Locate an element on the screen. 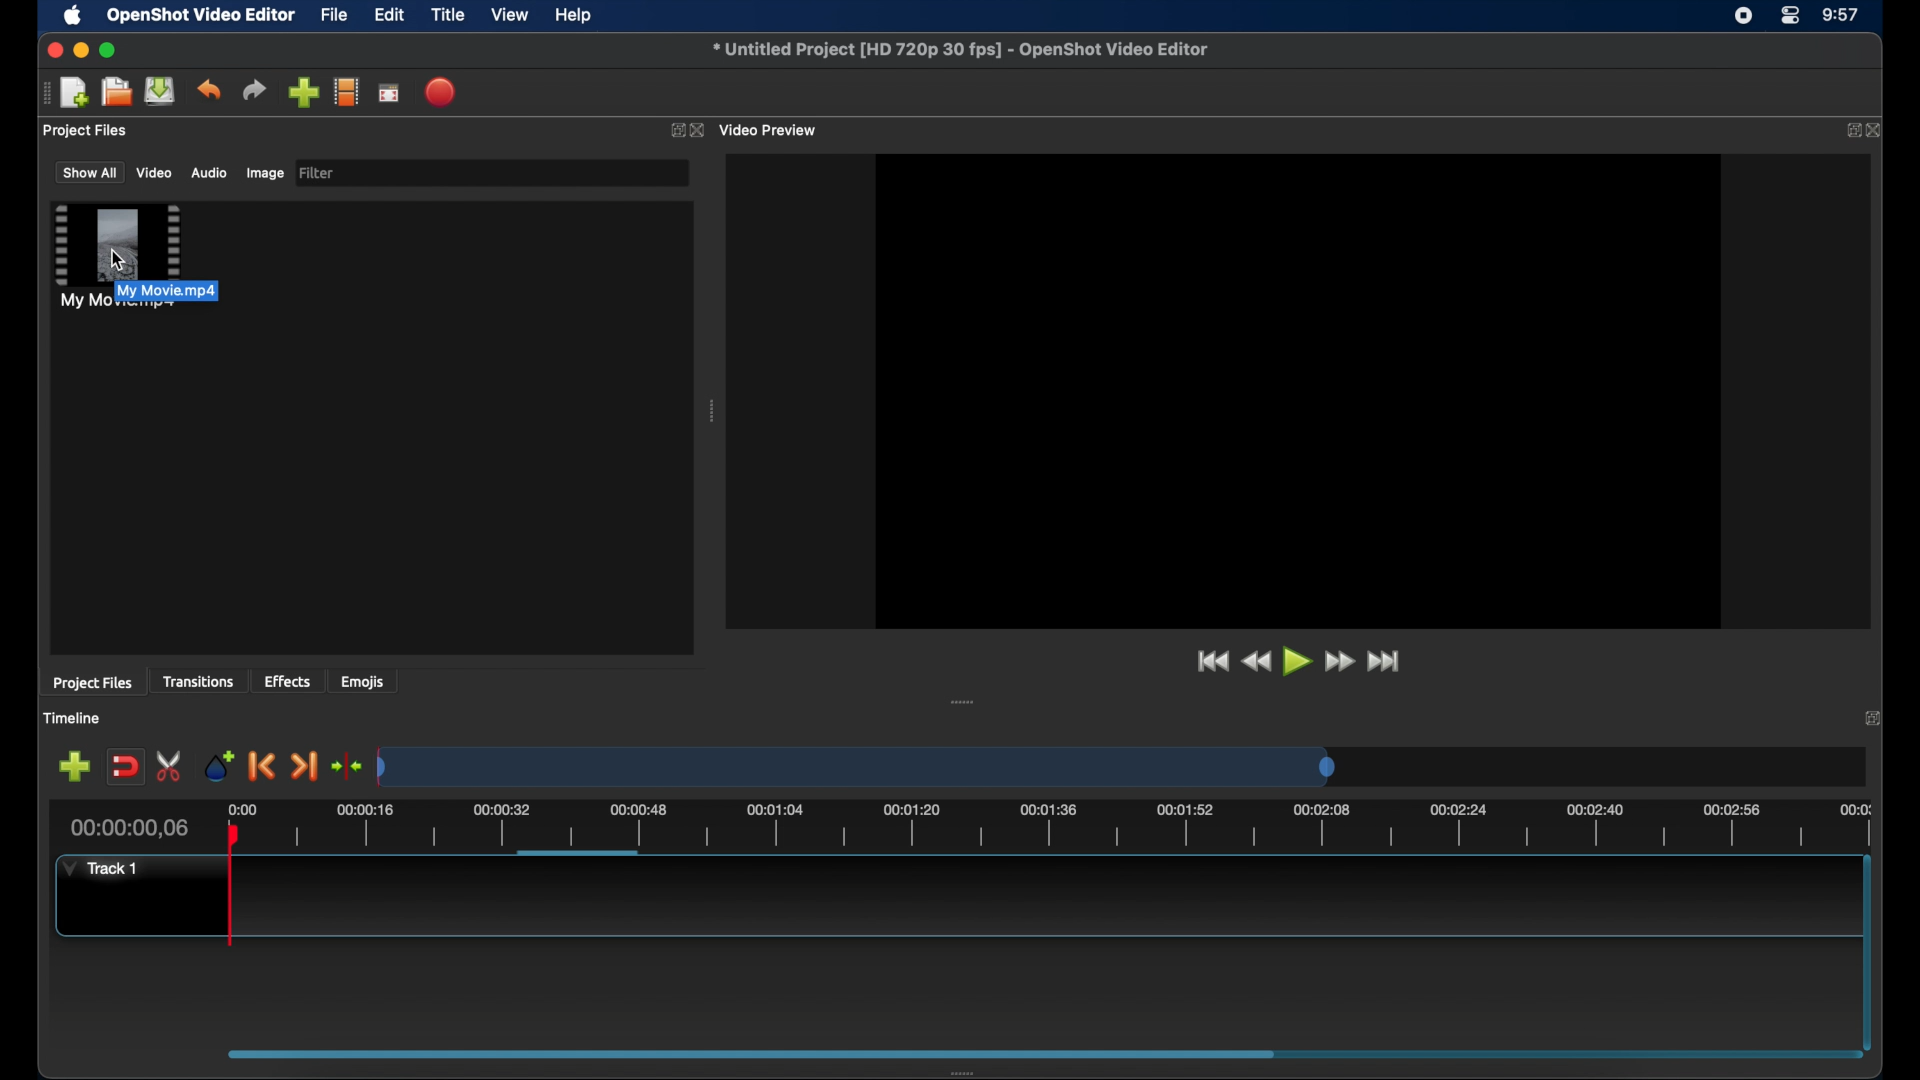 The width and height of the screenshot is (1920, 1080). expand is located at coordinates (1876, 717).